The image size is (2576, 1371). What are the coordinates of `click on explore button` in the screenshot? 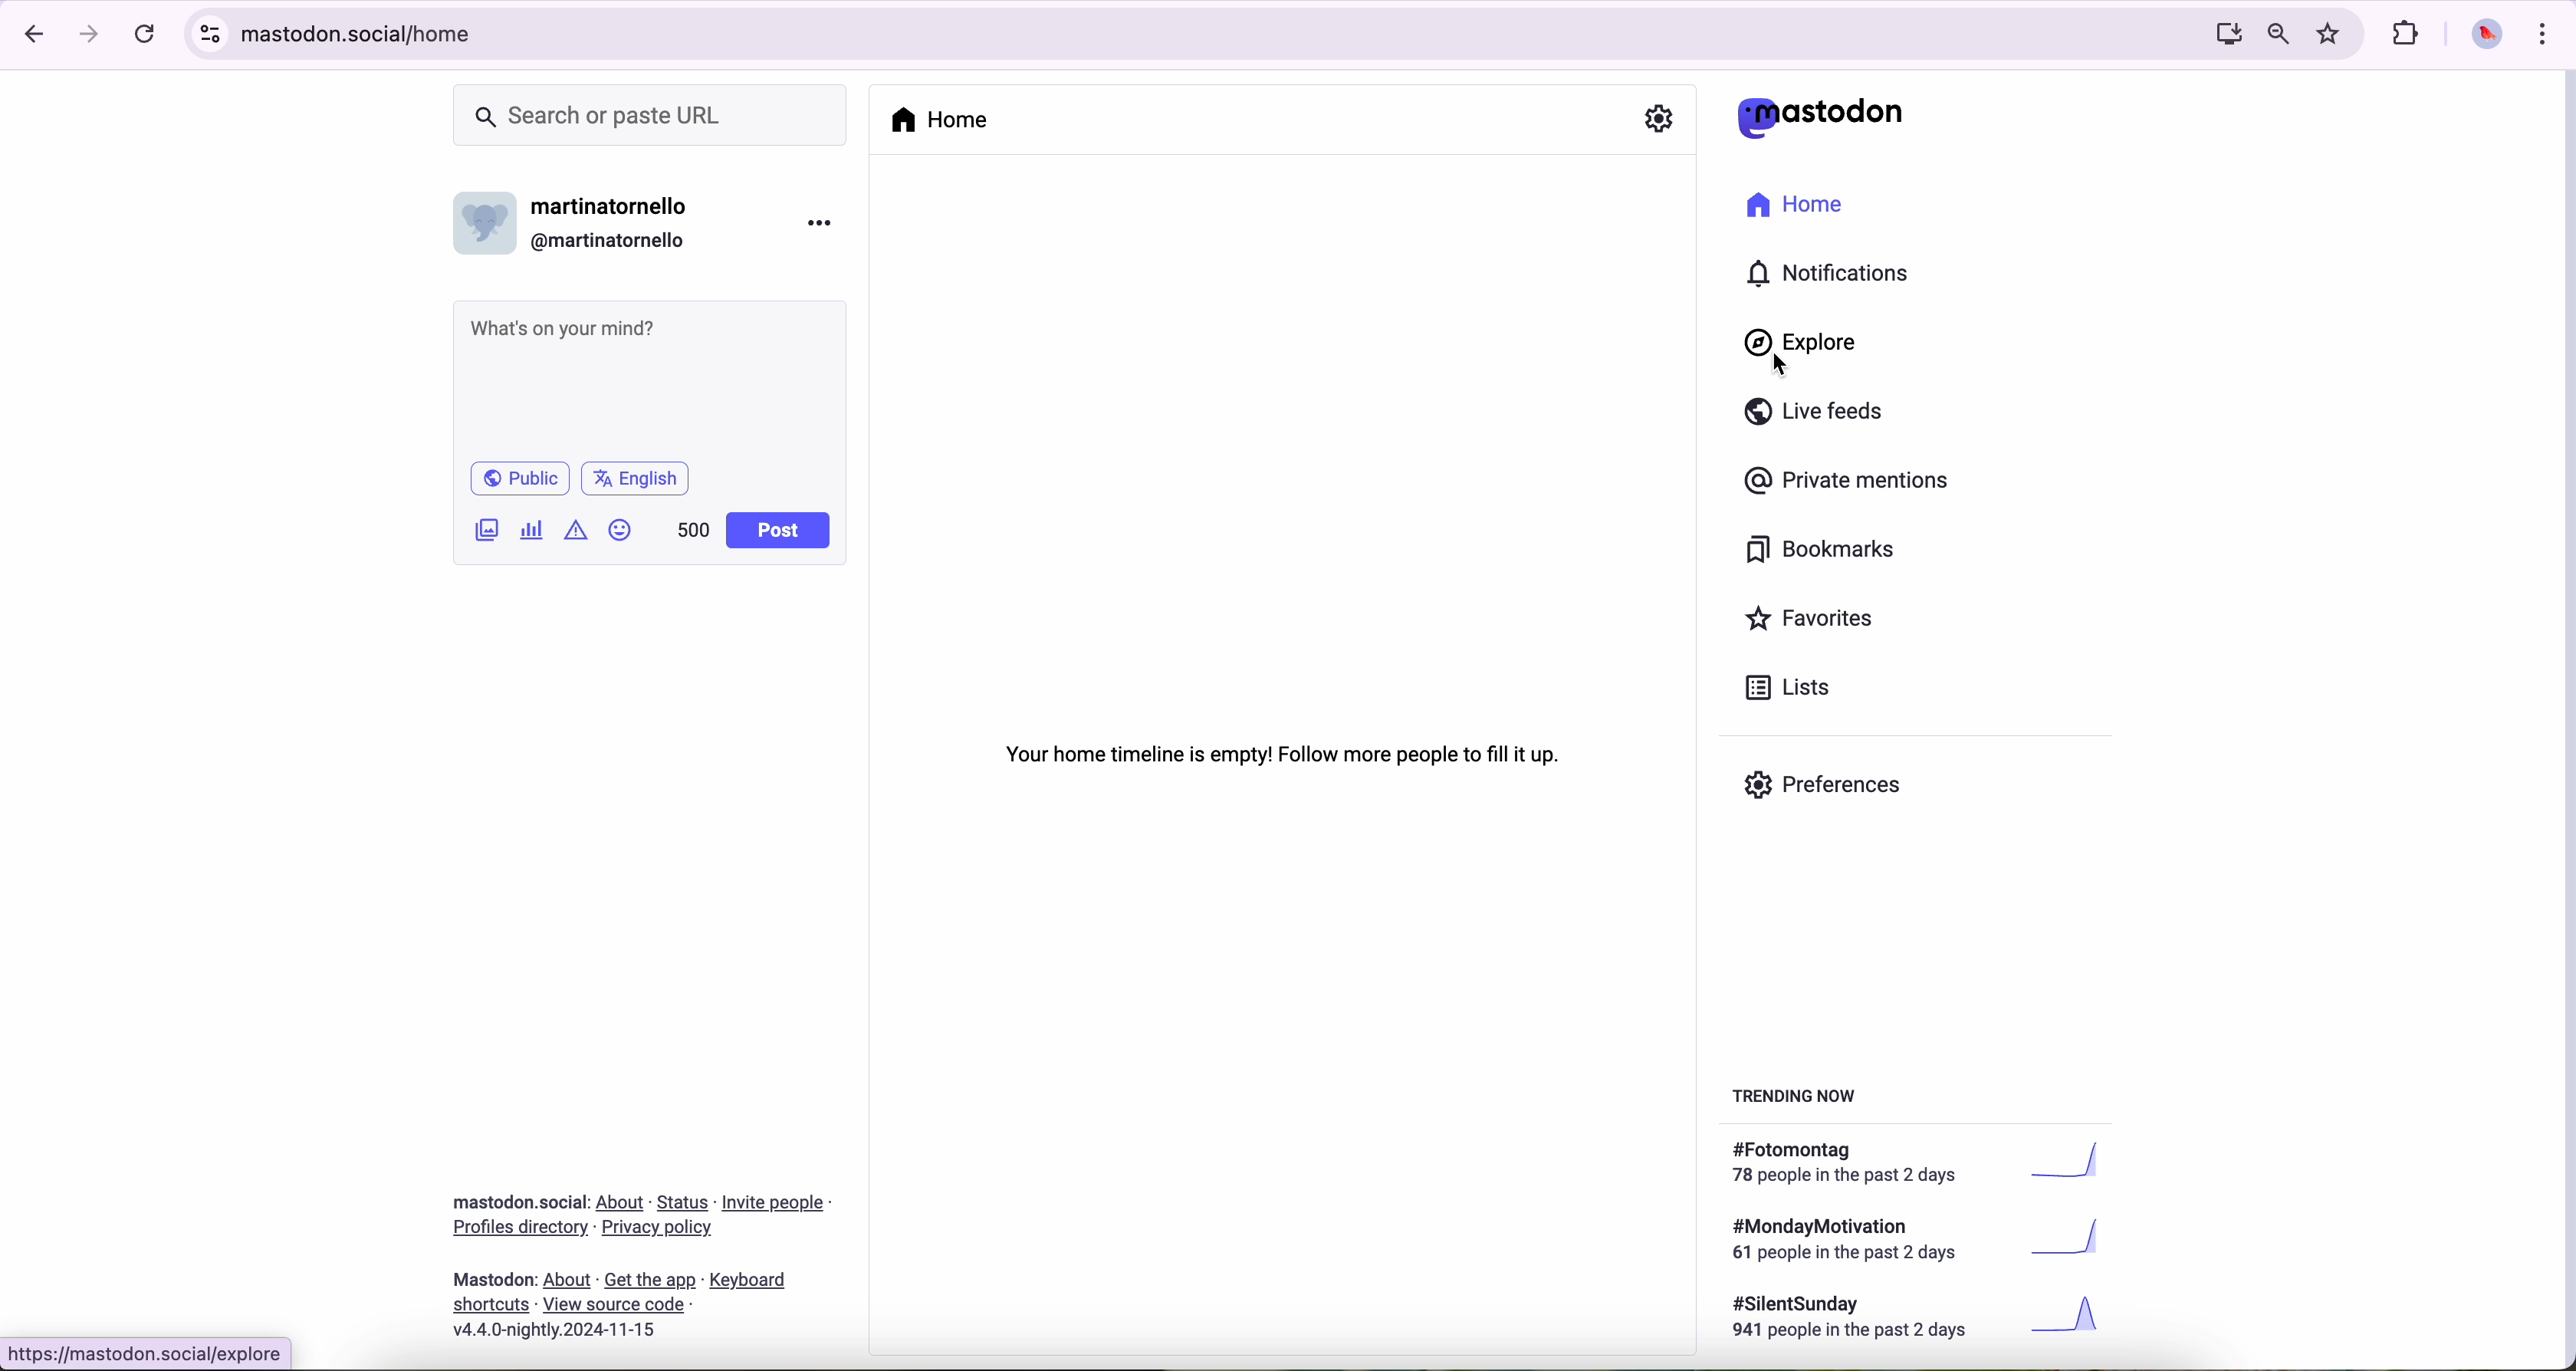 It's located at (1806, 352).